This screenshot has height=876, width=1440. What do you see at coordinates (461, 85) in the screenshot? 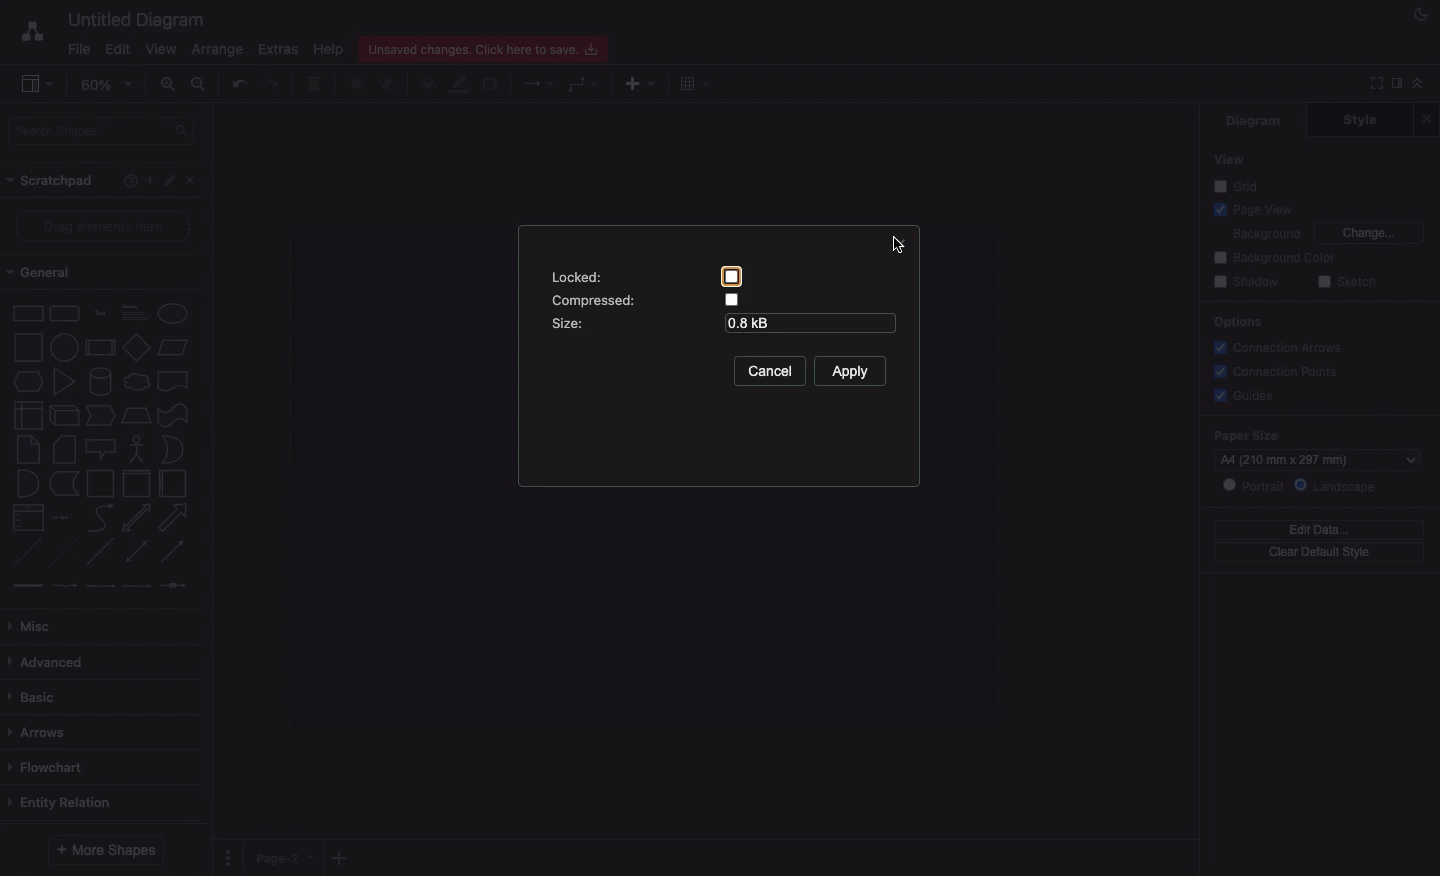
I see `Line fill` at bounding box center [461, 85].